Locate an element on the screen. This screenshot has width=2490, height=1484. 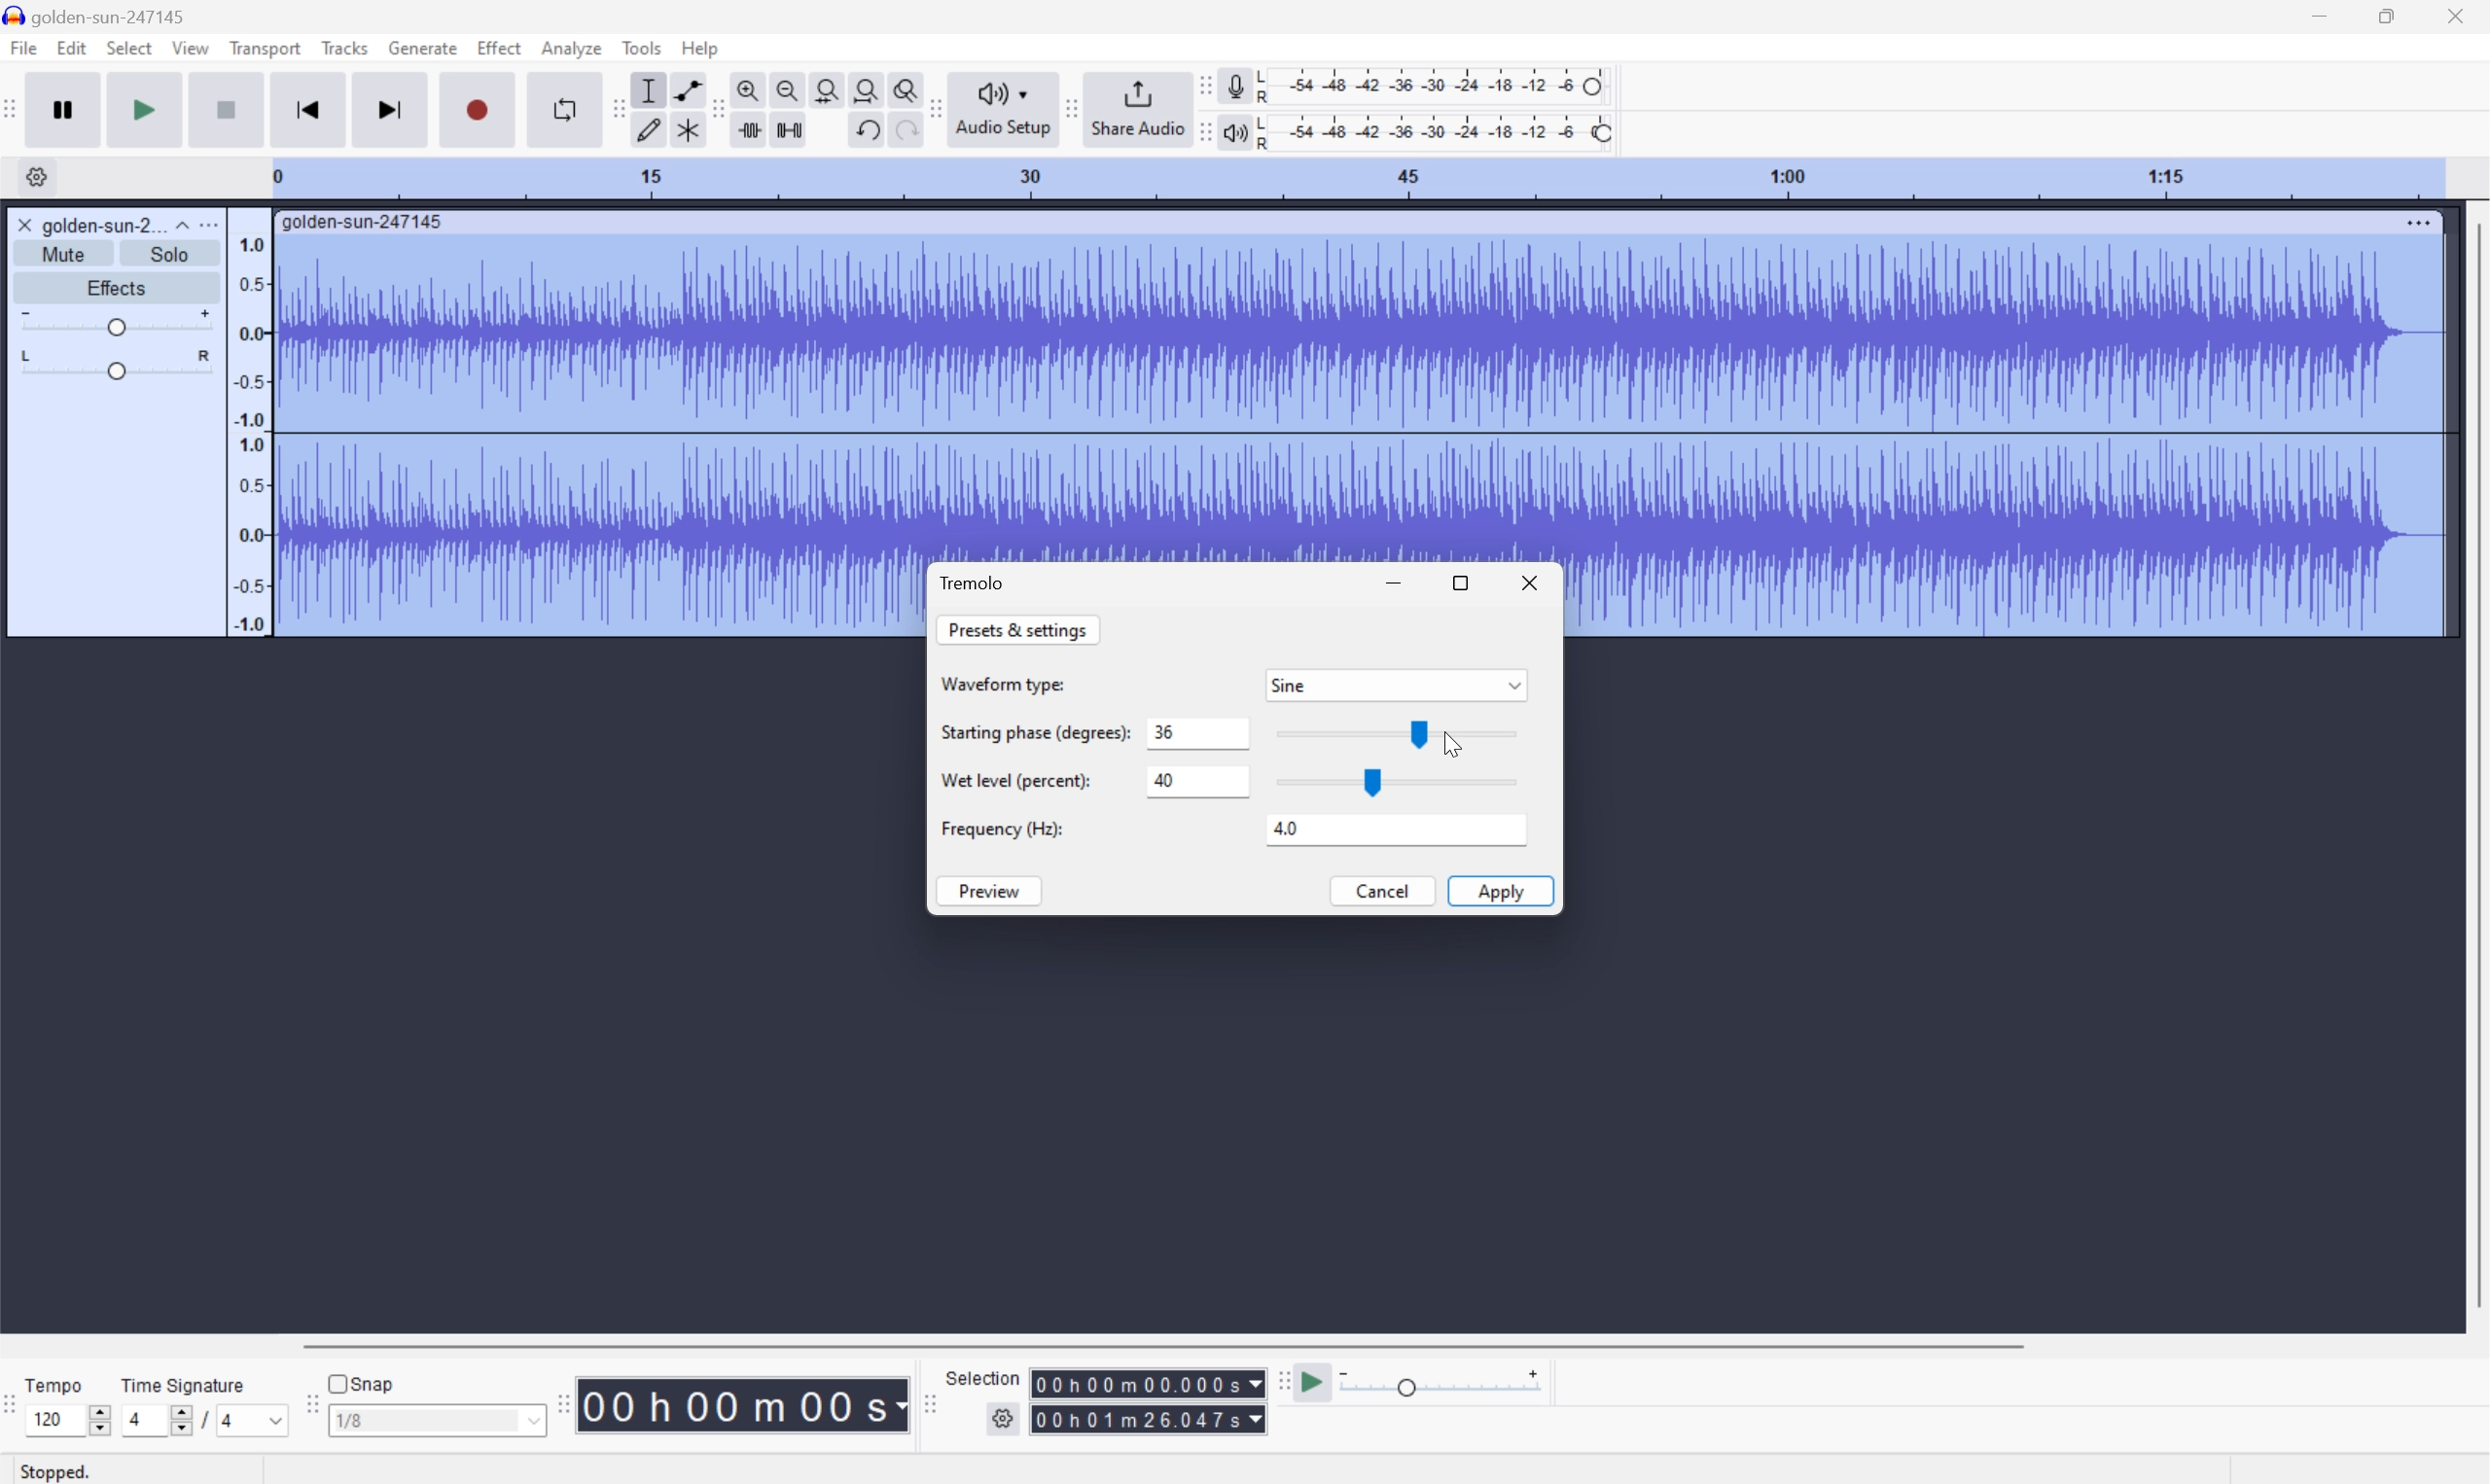
Mute is located at coordinates (64, 253).